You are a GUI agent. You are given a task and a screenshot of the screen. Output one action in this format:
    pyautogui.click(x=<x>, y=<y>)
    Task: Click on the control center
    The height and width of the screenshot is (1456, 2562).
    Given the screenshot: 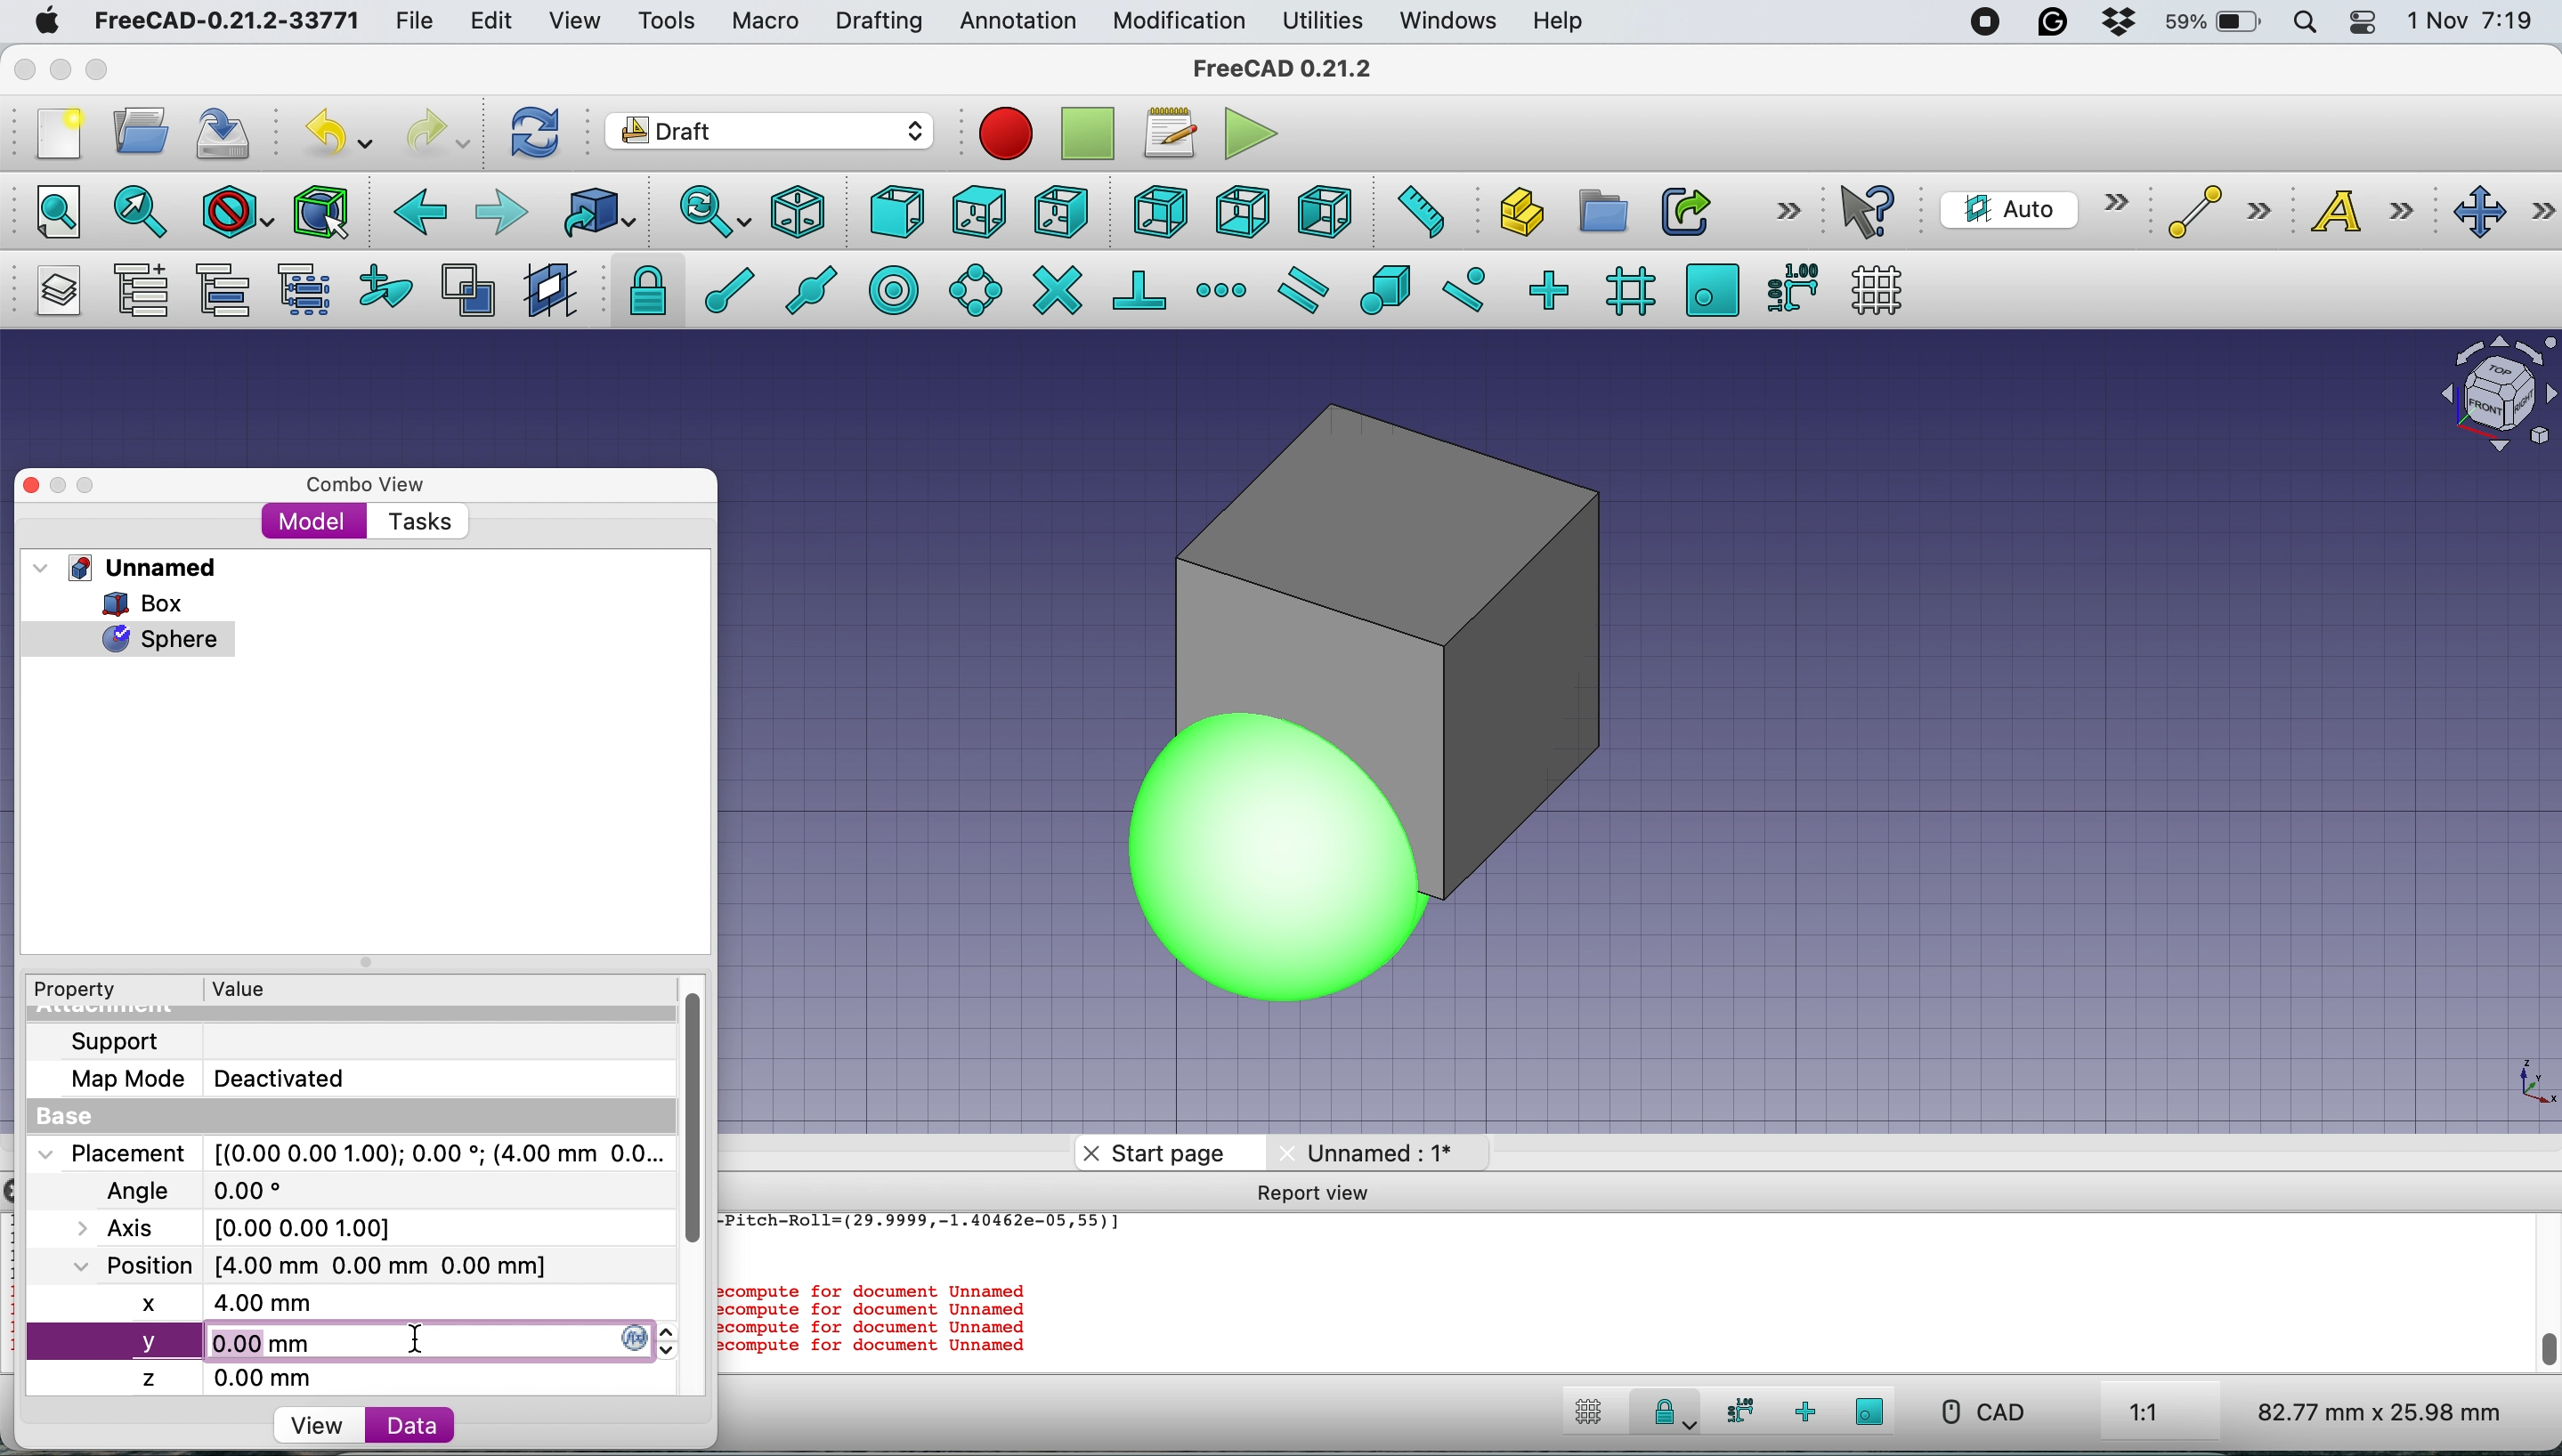 What is the action you would take?
    pyautogui.click(x=2364, y=22)
    